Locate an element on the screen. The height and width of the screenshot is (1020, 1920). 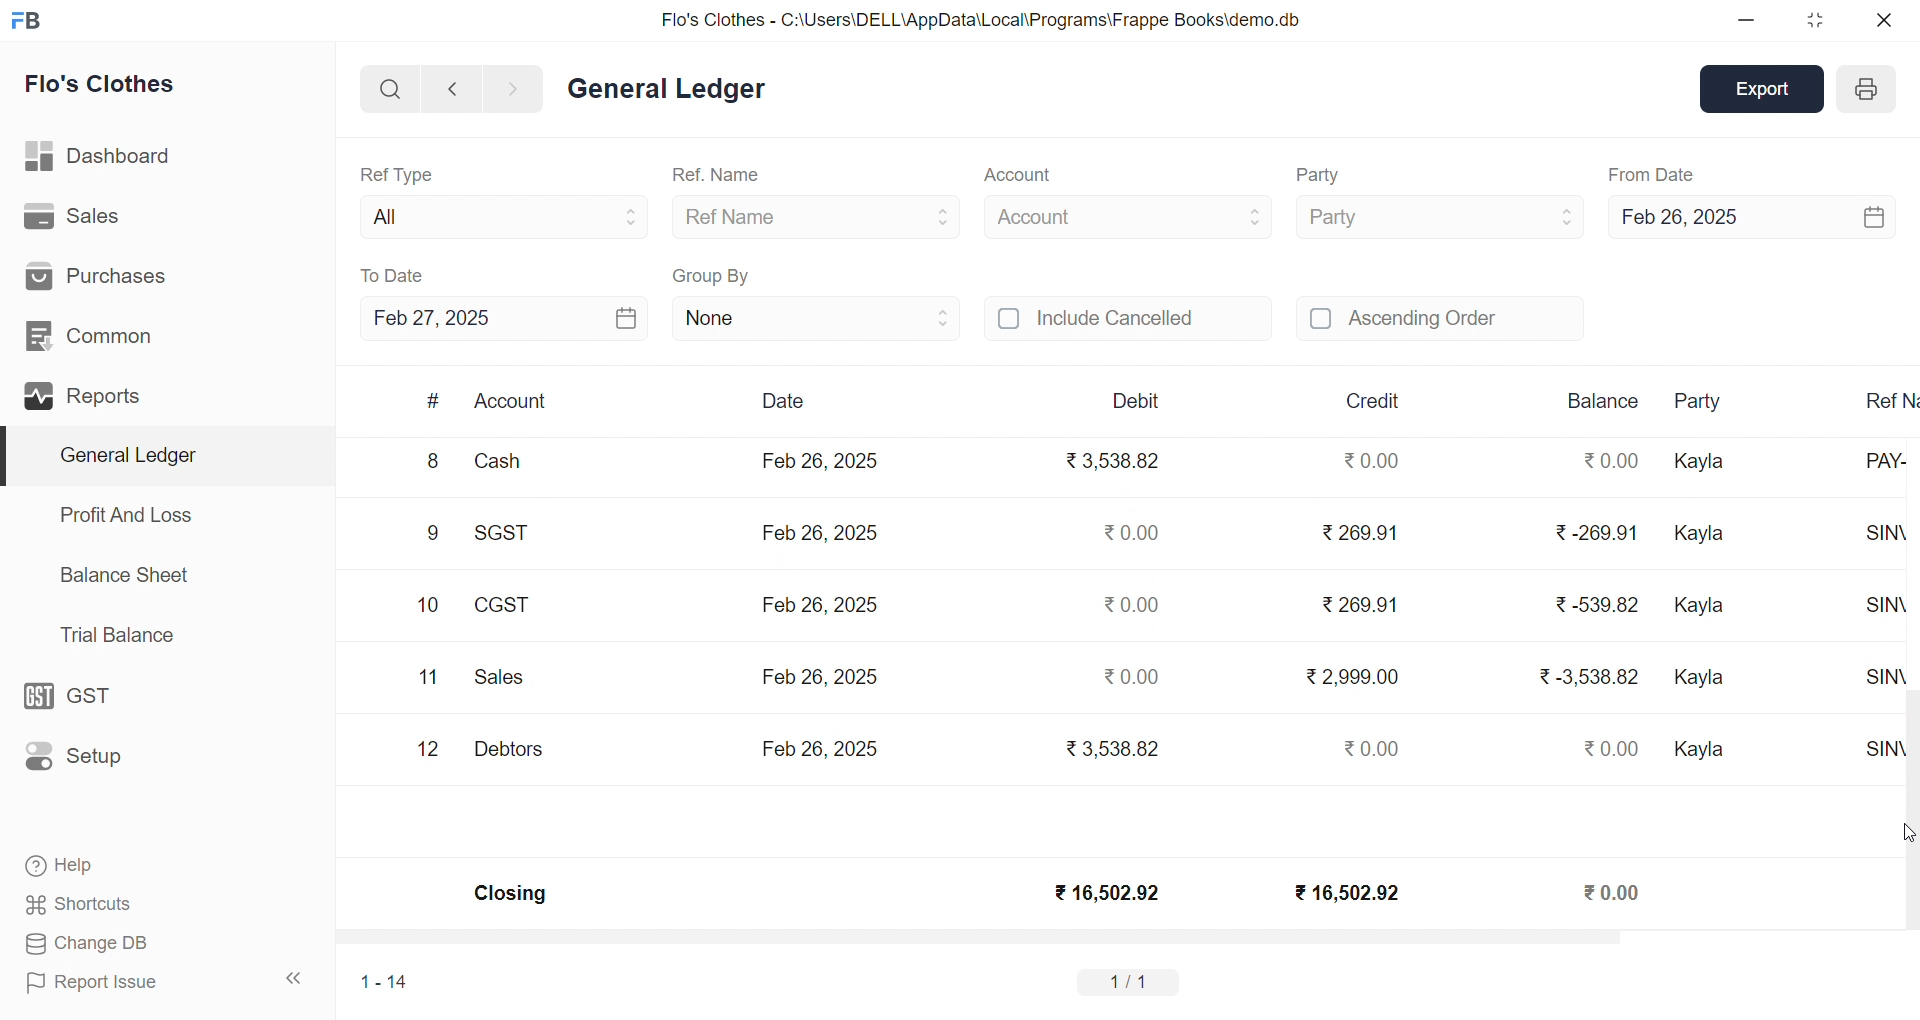
Feb 26, 2025 is located at coordinates (1750, 214).